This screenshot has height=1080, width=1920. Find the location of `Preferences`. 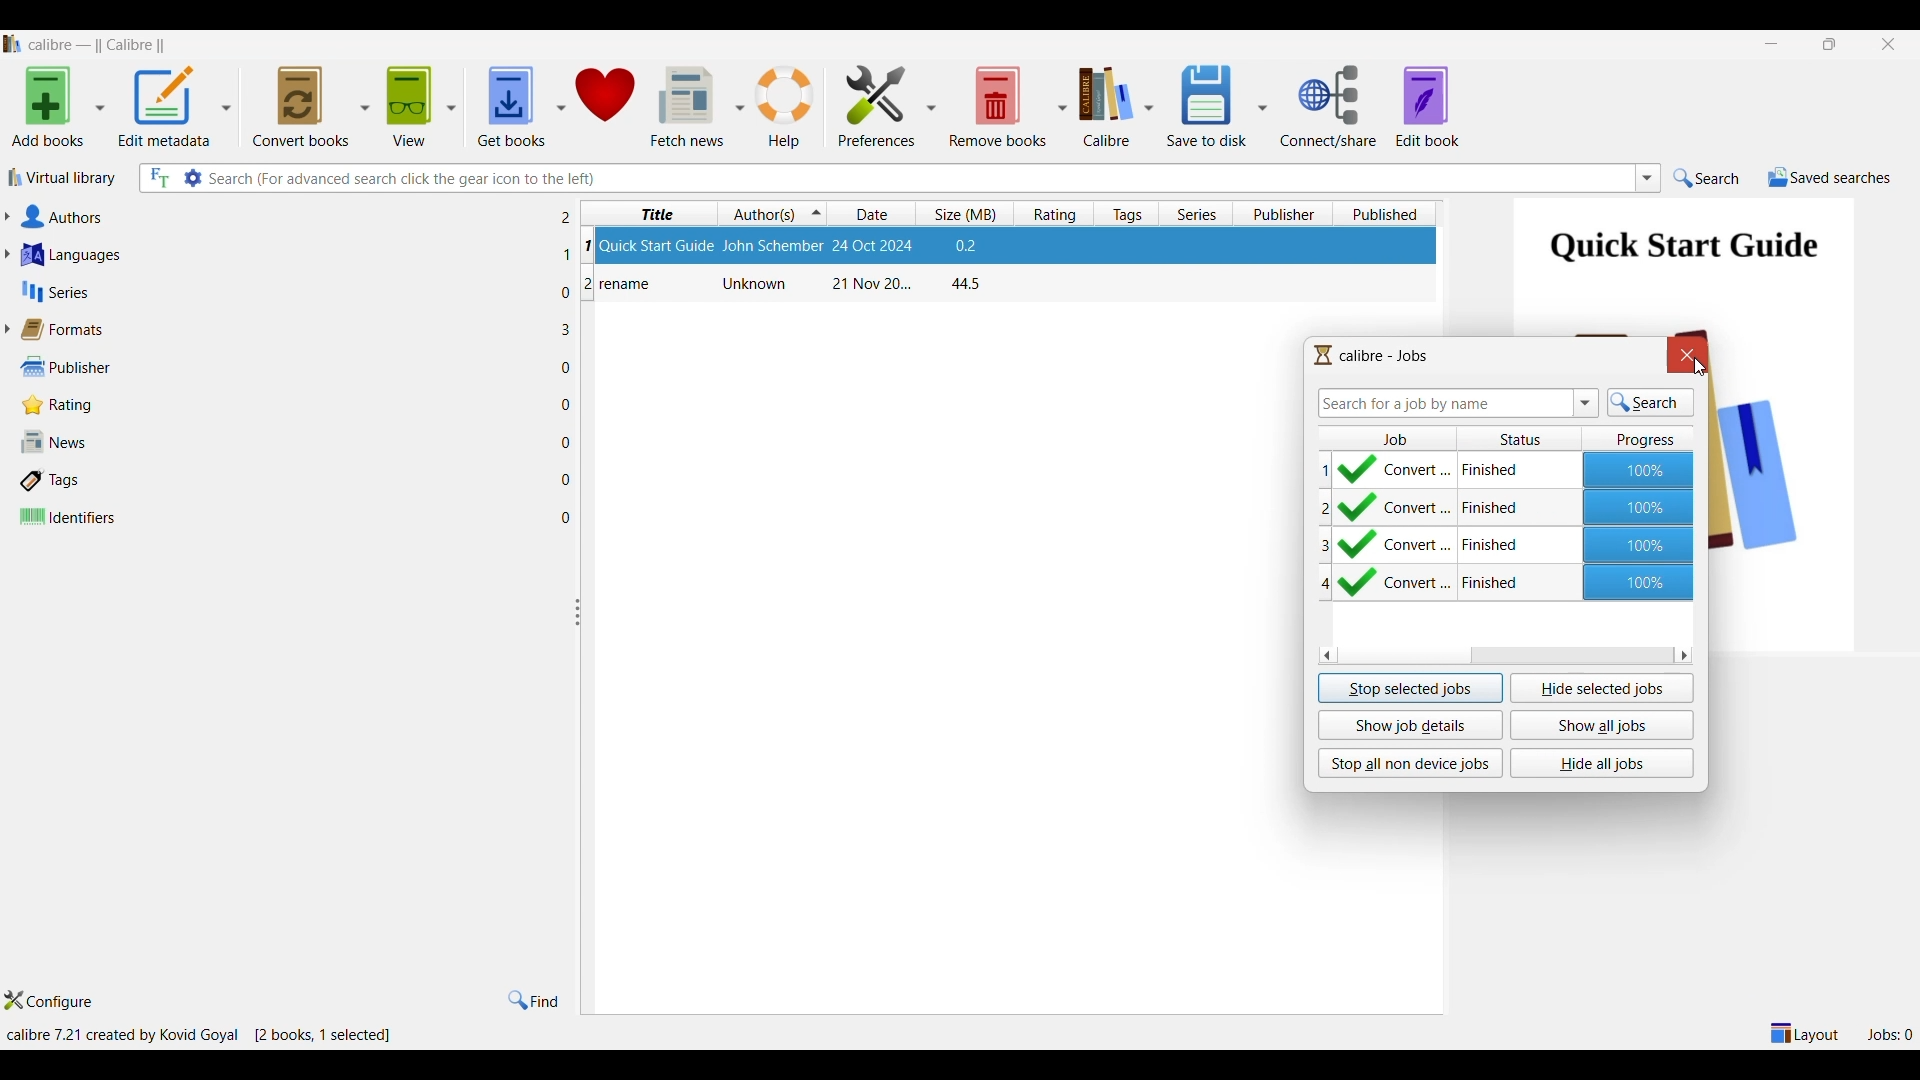

Preferences is located at coordinates (877, 107).